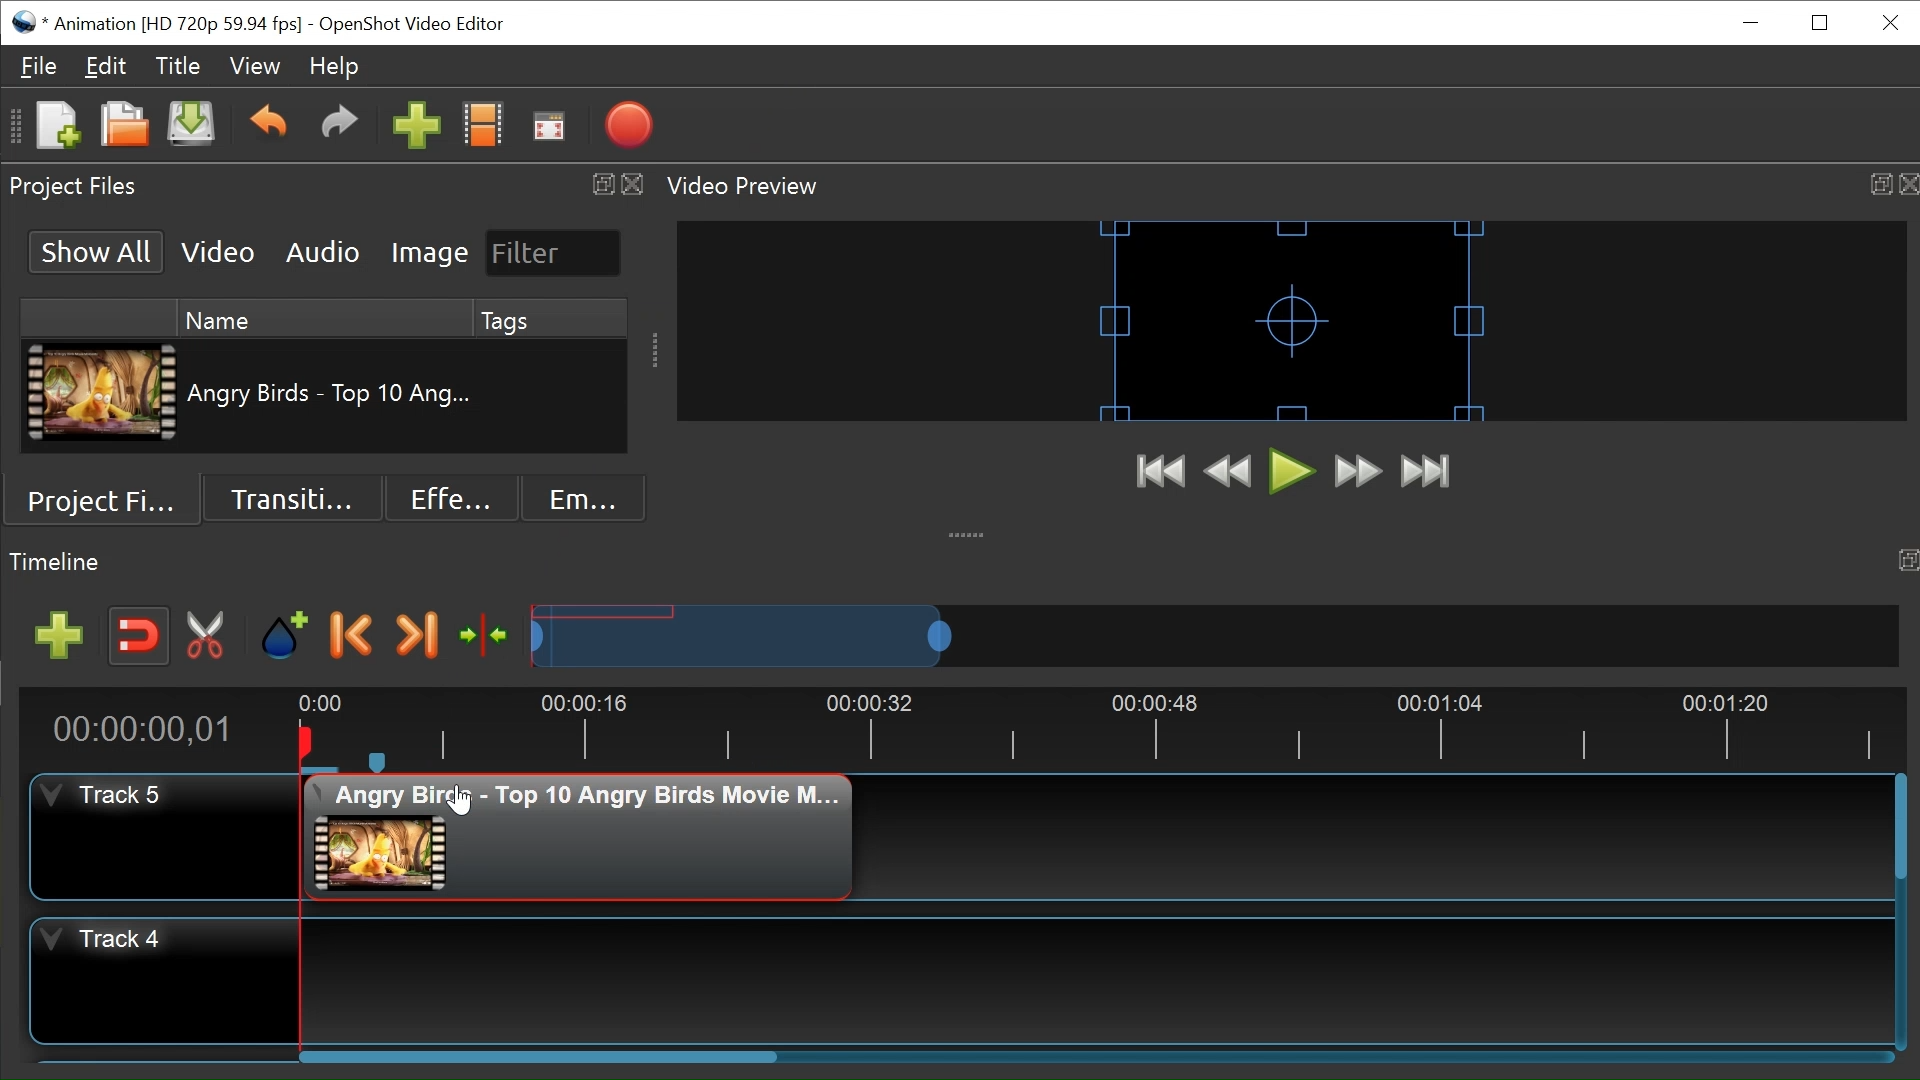 This screenshot has width=1920, height=1080. I want to click on Import Files, so click(416, 130).